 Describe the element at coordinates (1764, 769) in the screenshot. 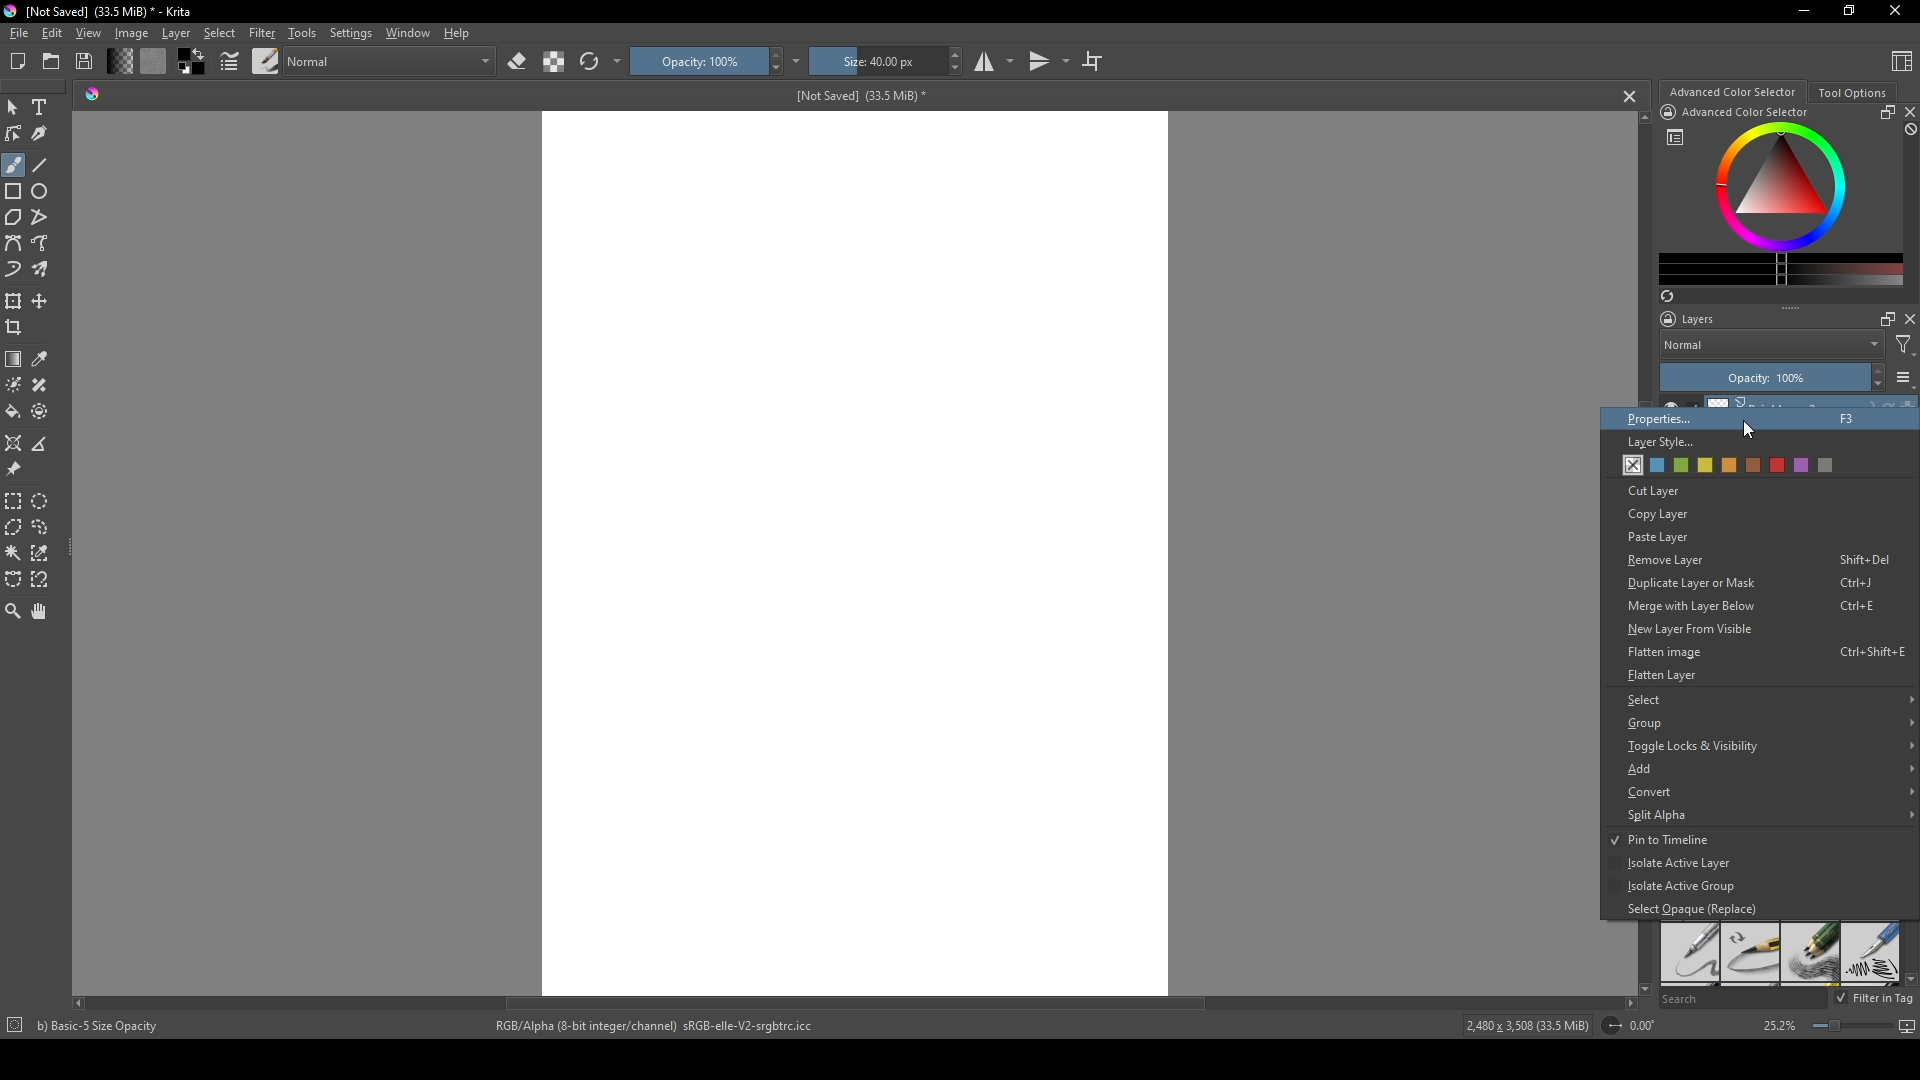

I see `Add` at that location.